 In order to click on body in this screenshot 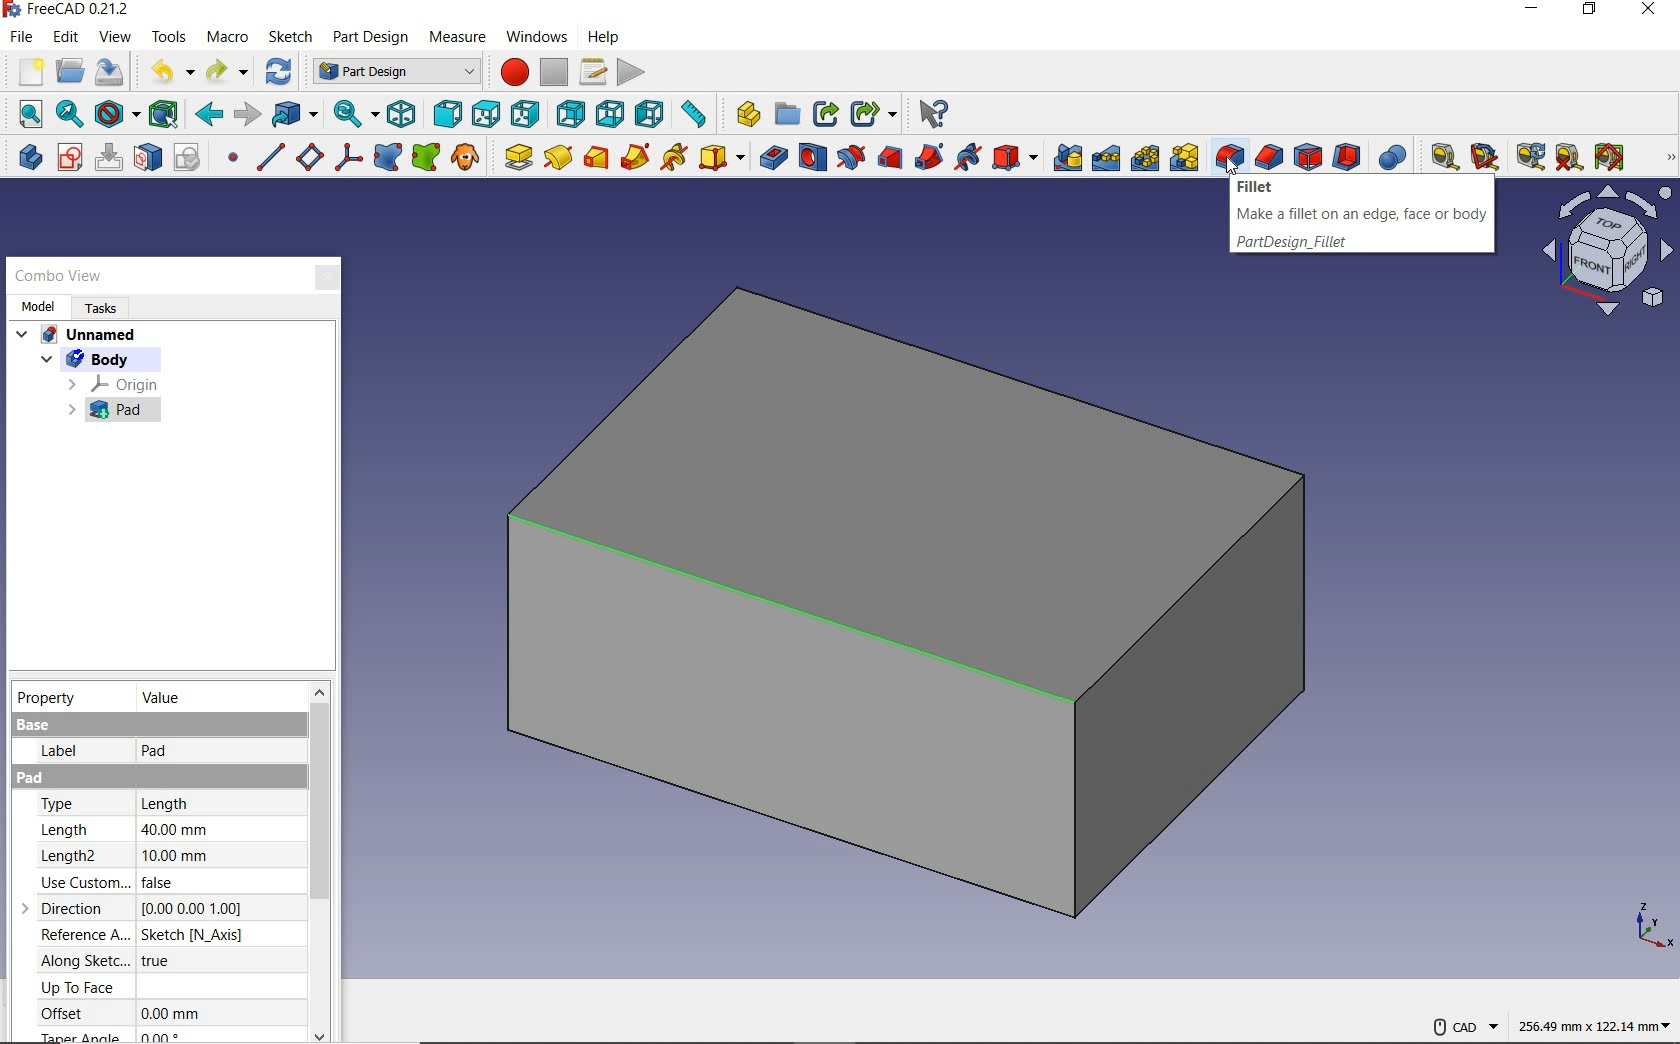, I will do `click(80, 359)`.